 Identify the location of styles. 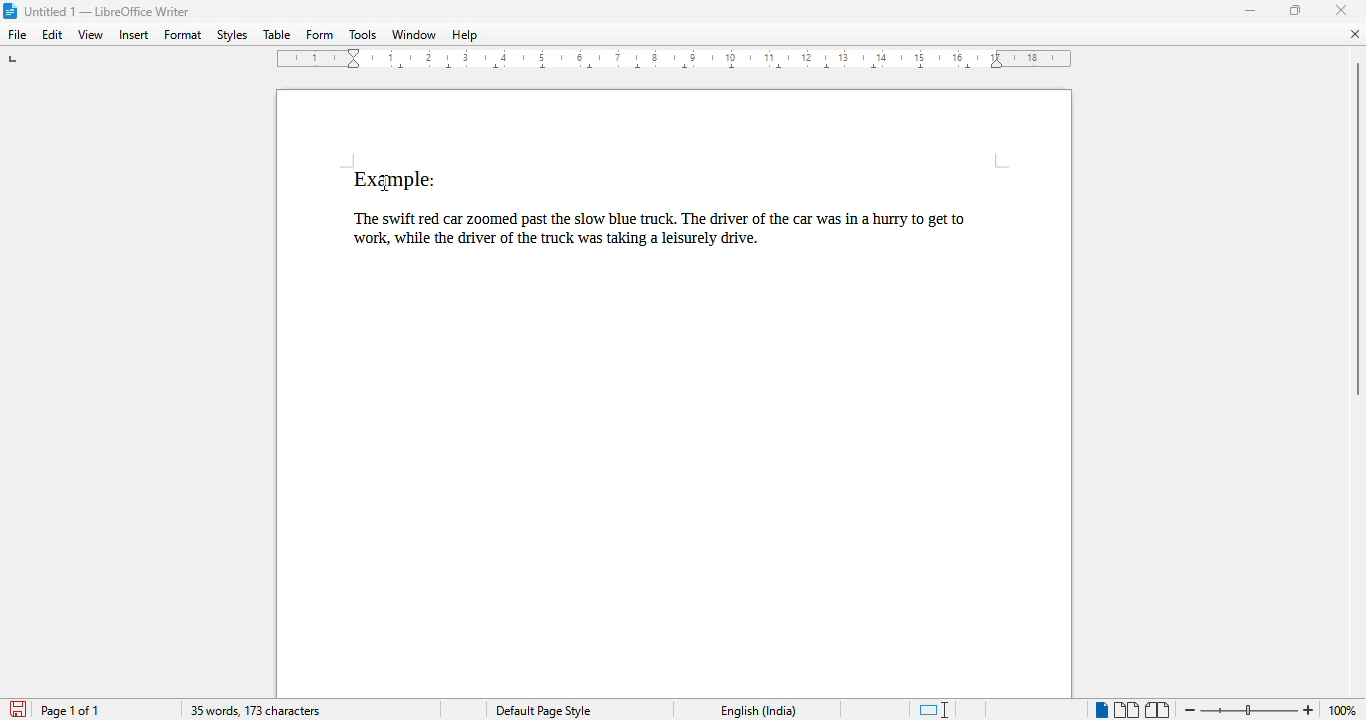
(233, 35).